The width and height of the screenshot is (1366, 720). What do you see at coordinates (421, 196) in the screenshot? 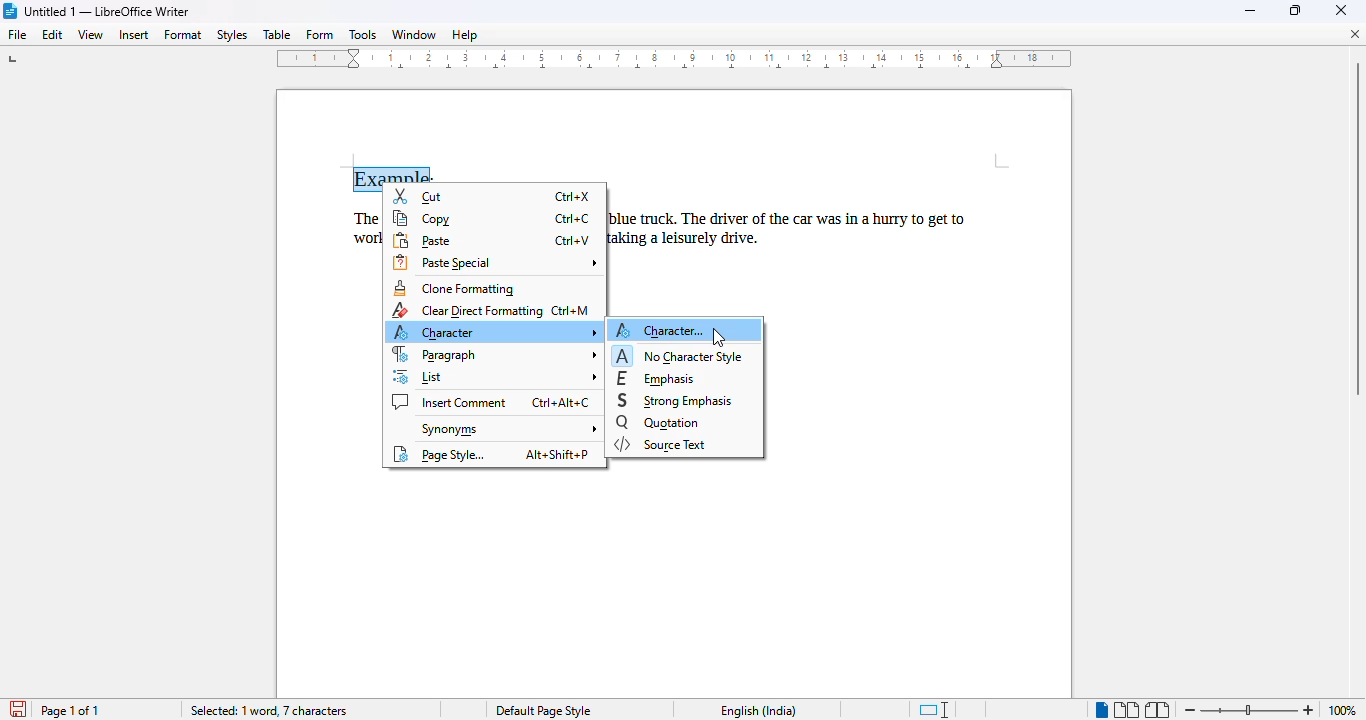
I see `cut` at bounding box center [421, 196].